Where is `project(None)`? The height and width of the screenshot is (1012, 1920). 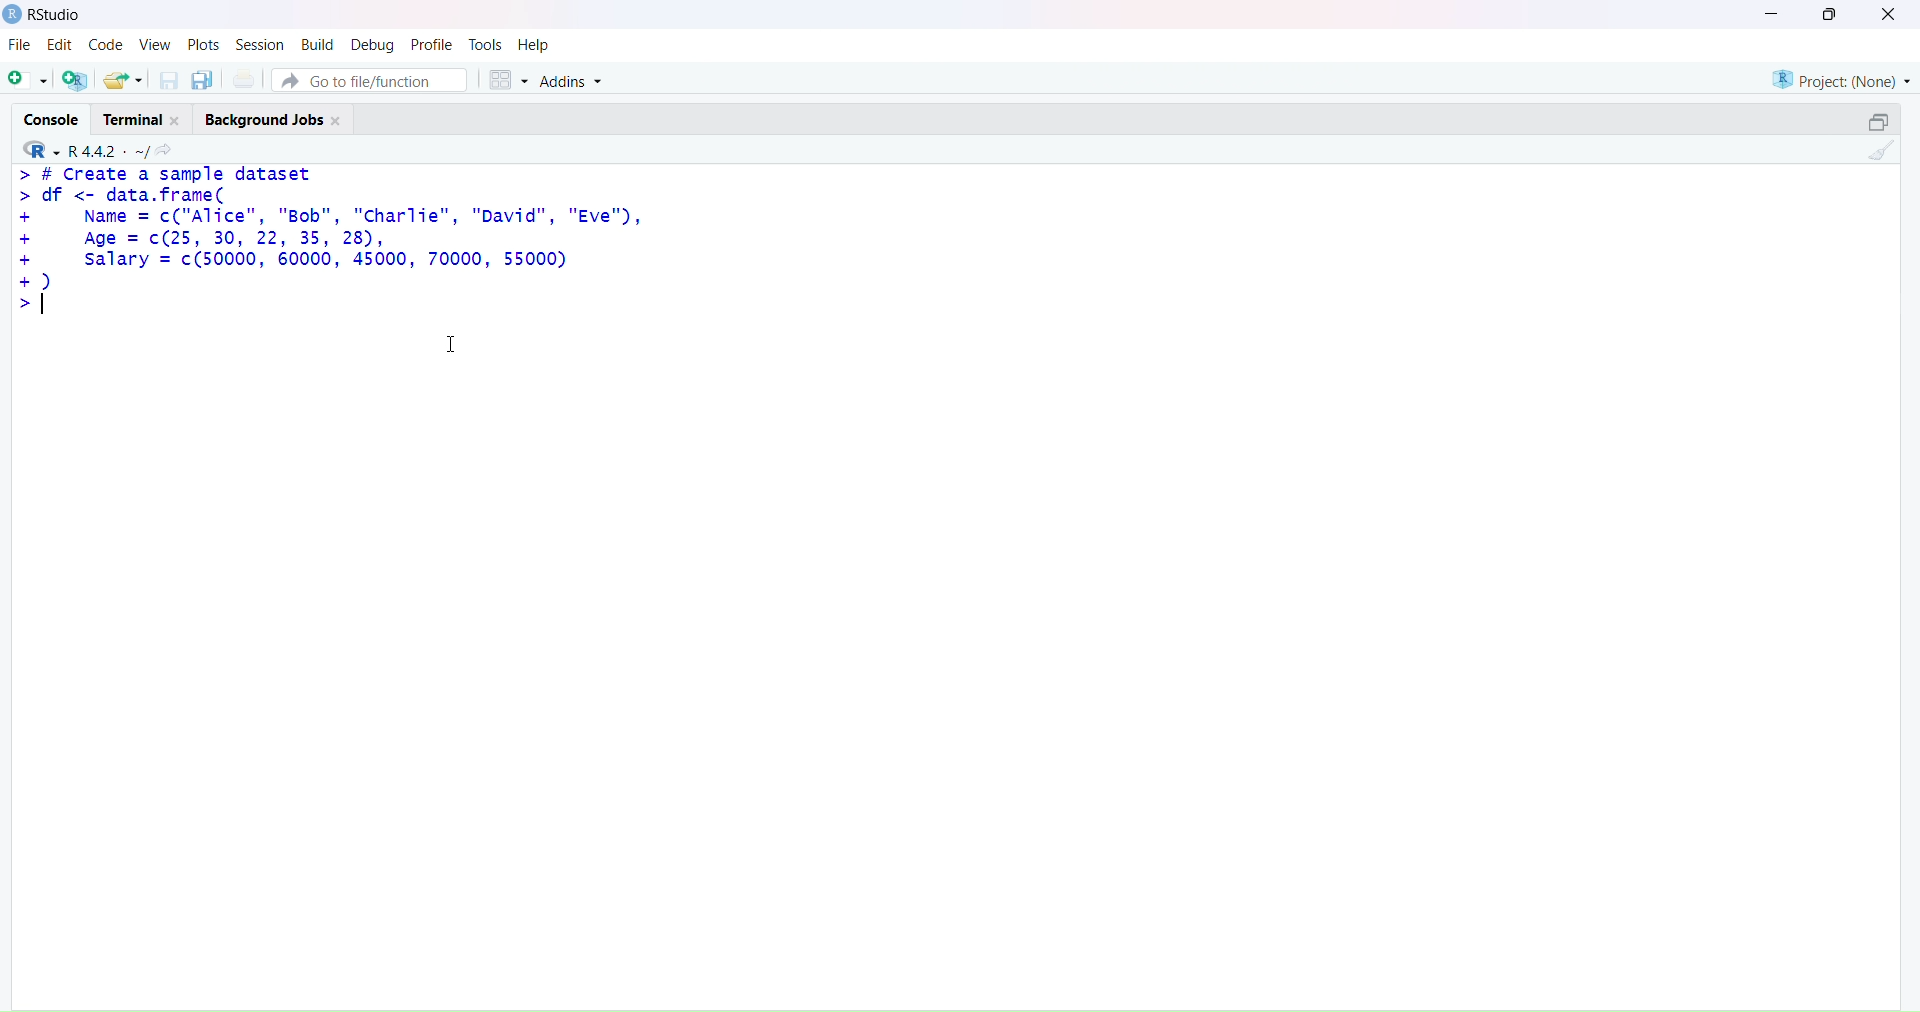 project(None) is located at coordinates (1840, 77).